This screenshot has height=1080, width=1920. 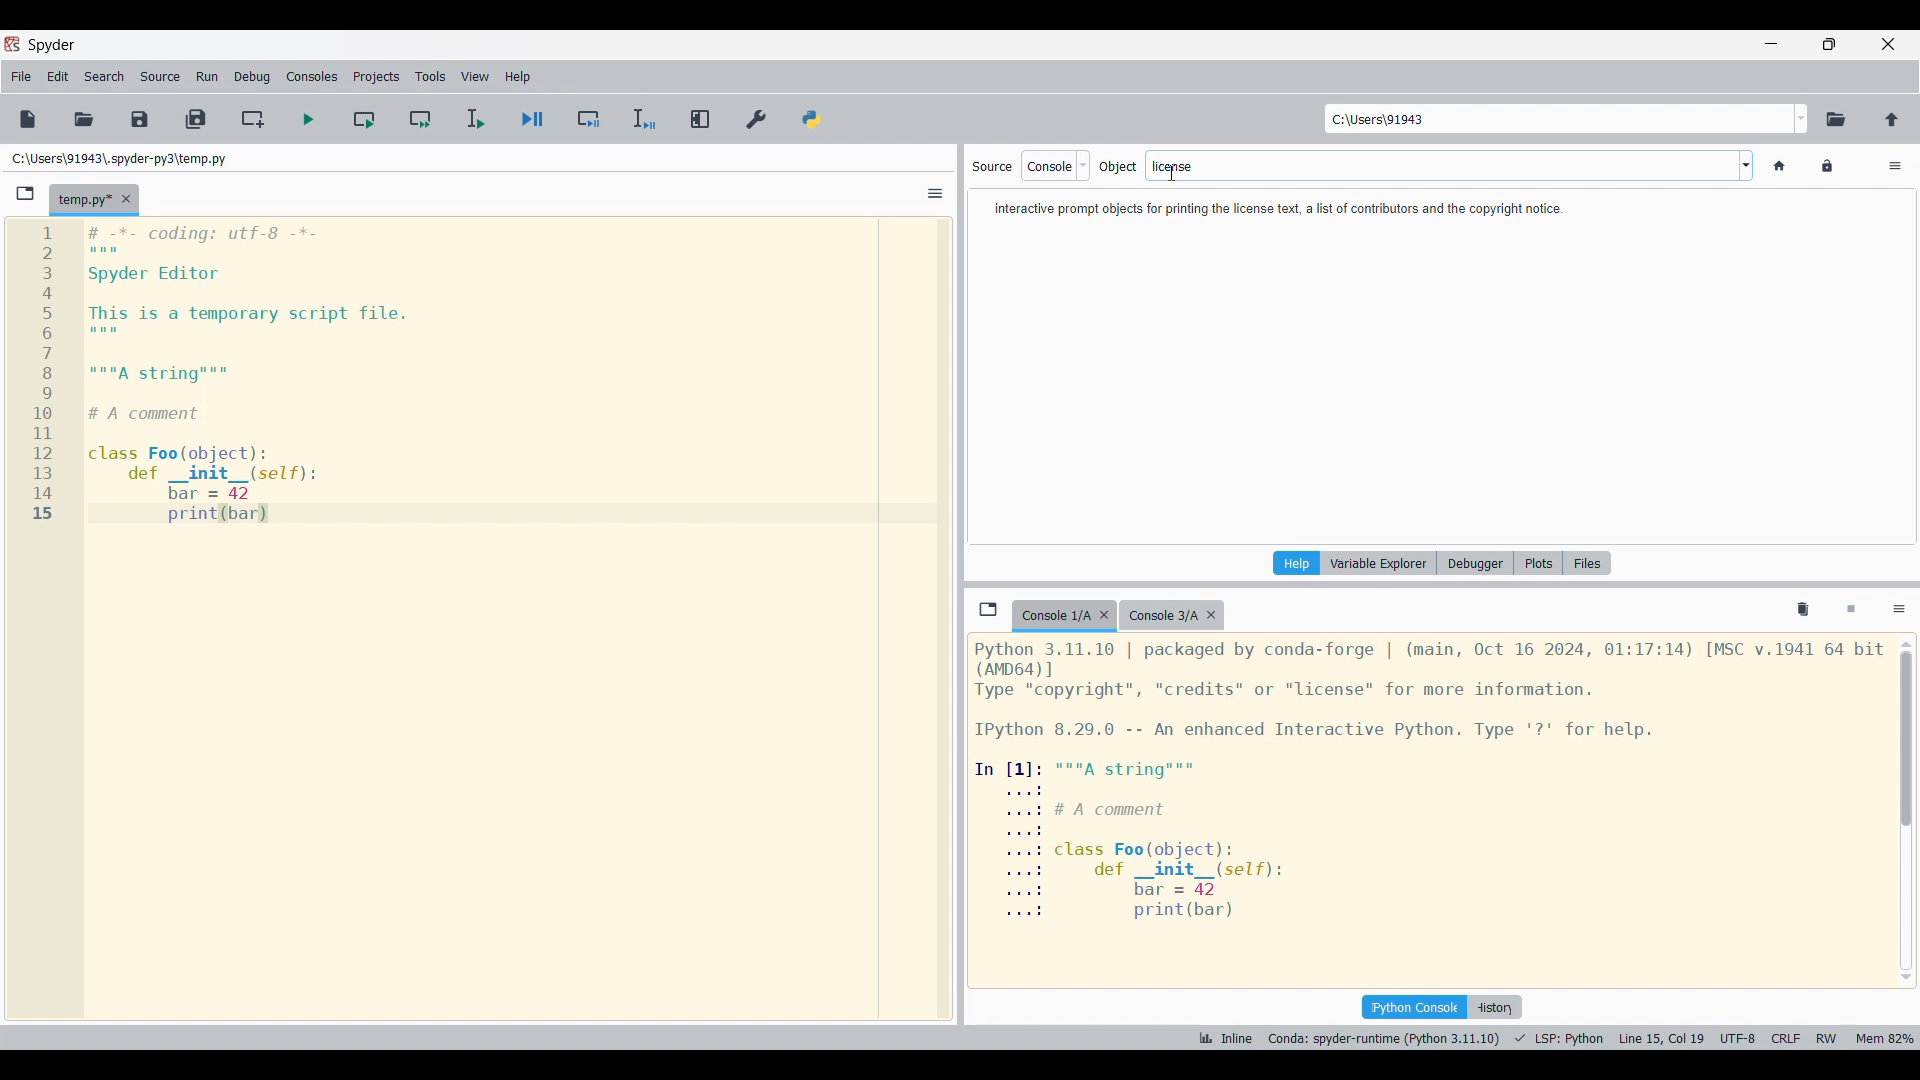 What do you see at coordinates (120, 159) in the screenshot?
I see `File location` at bounding box center [120, 159].